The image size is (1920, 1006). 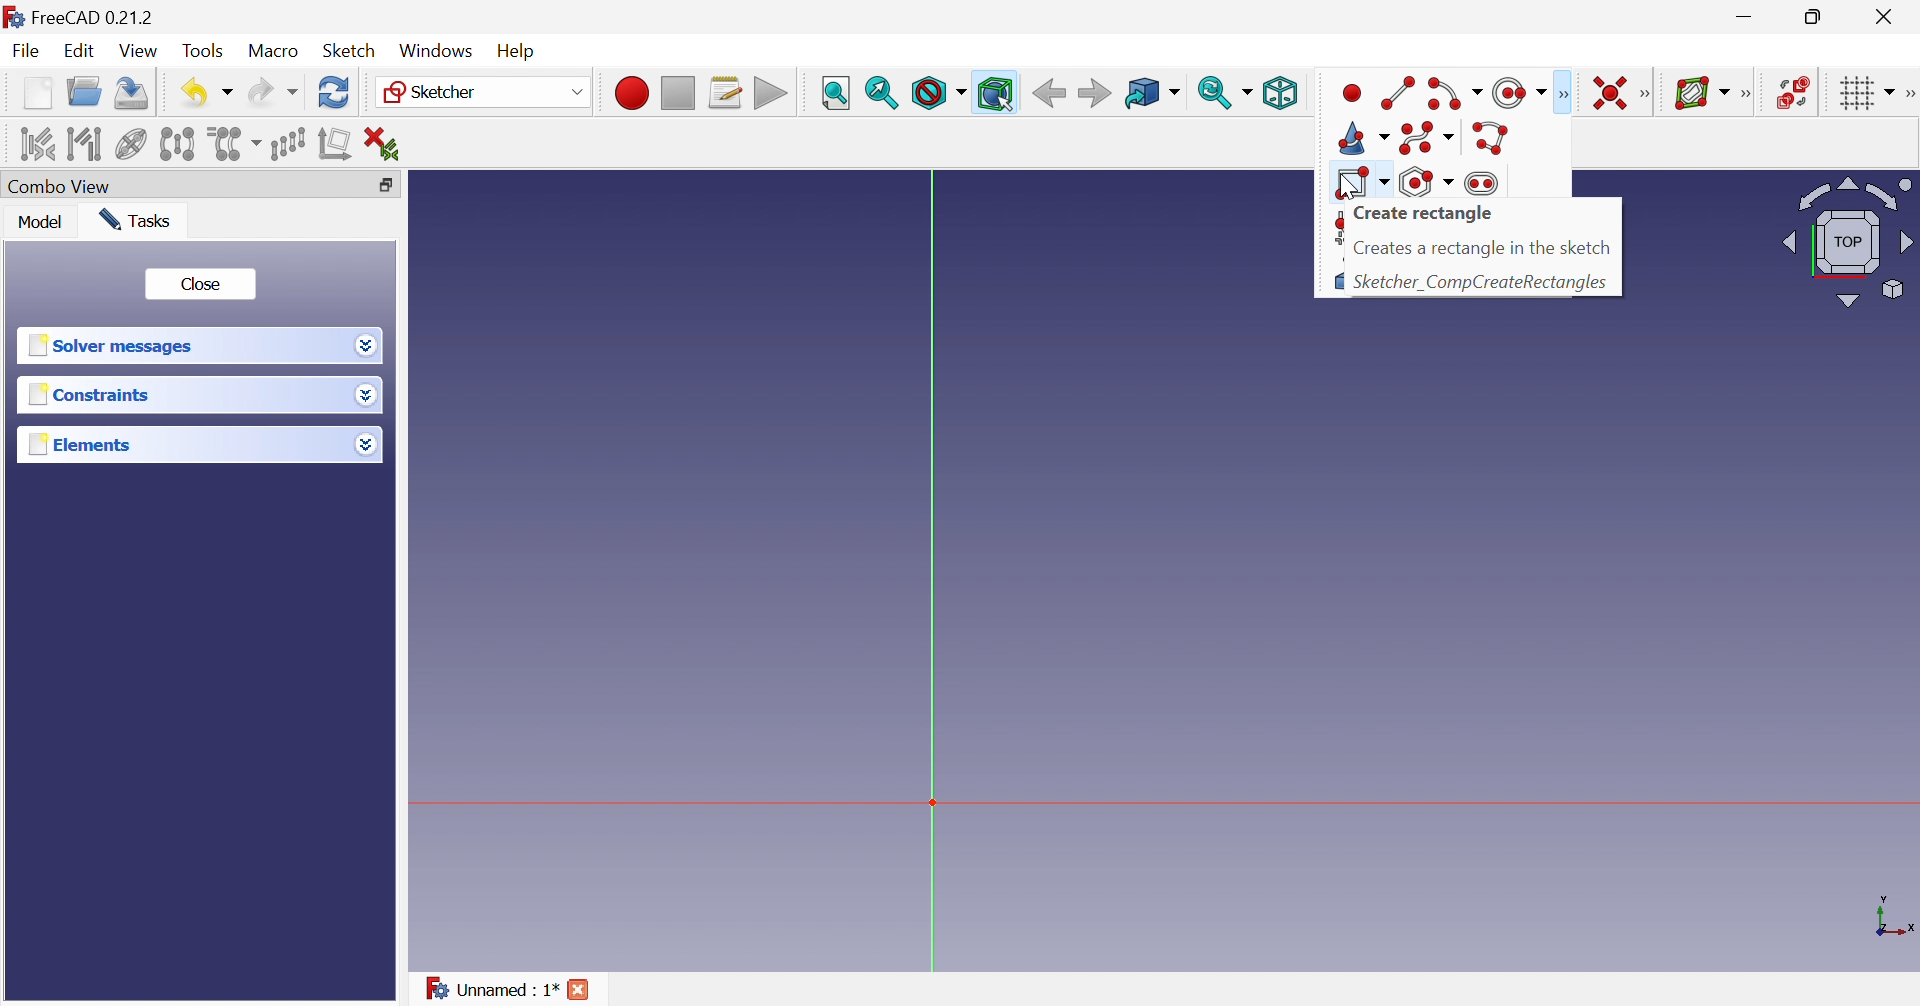 I want to click on Macros..., so click(x=726, y=94).